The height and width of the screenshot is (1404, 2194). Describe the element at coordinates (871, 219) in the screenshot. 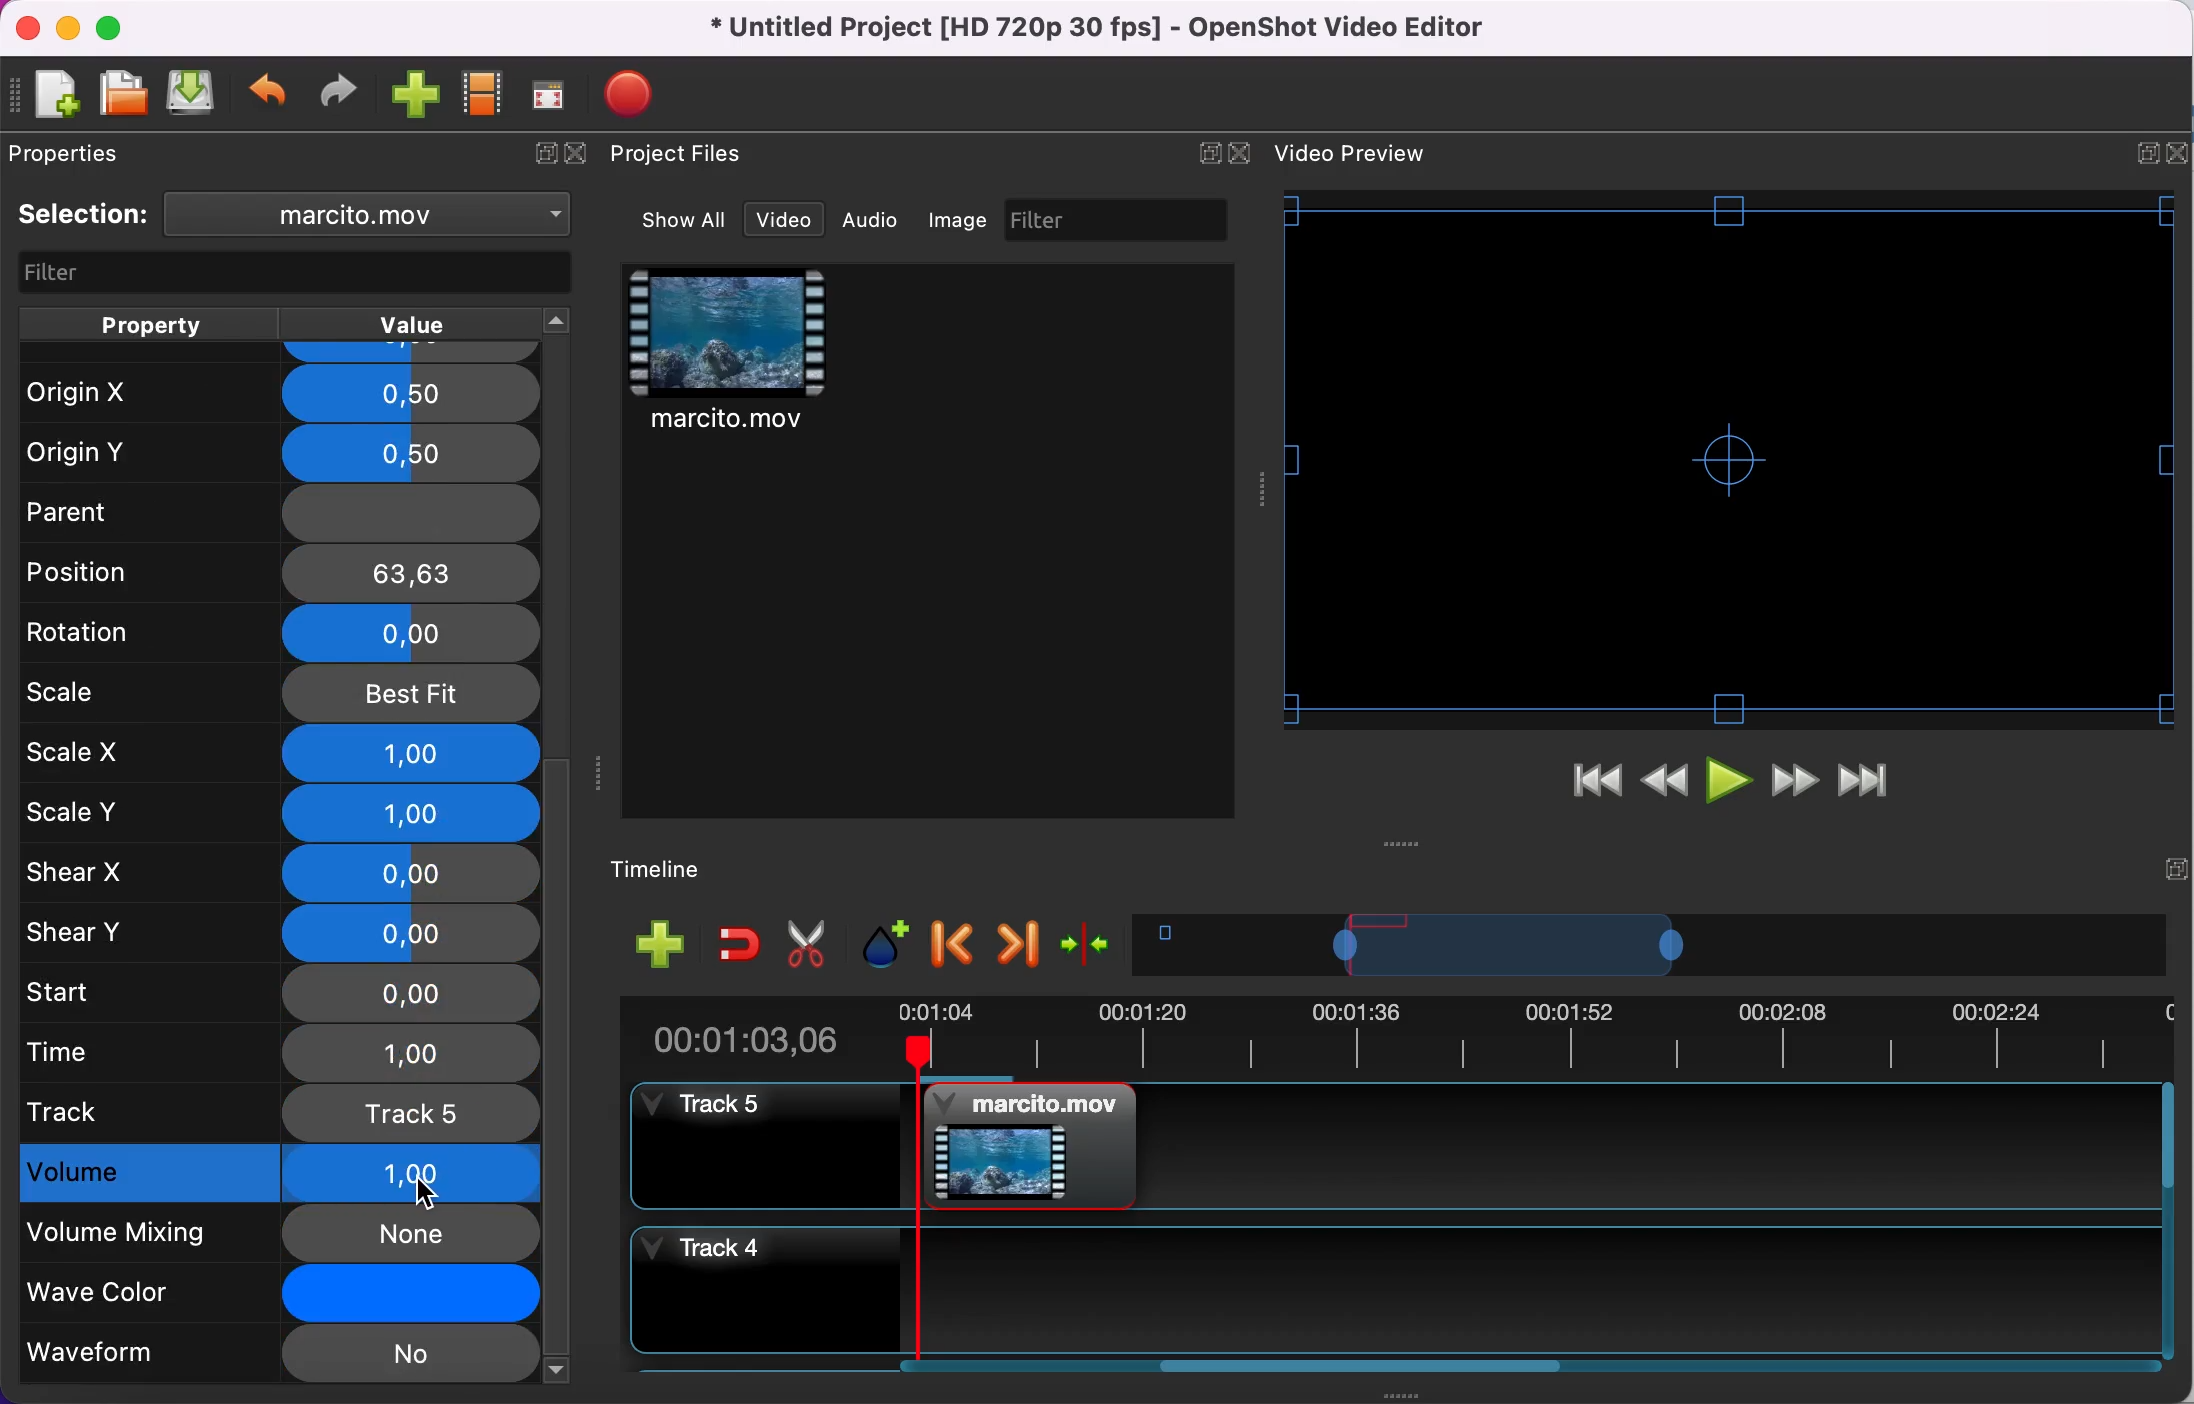

I see `audio` at that location.